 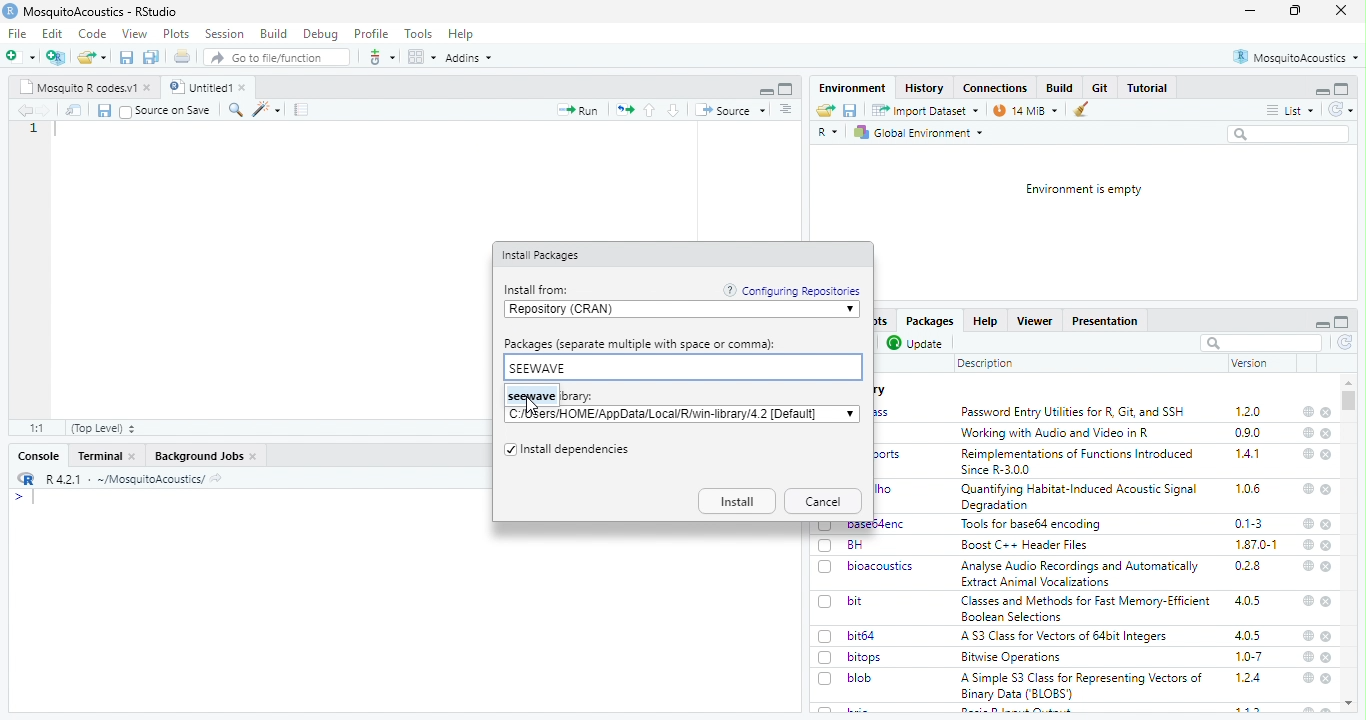 I want to click on web, so click(x=1309, y=524).